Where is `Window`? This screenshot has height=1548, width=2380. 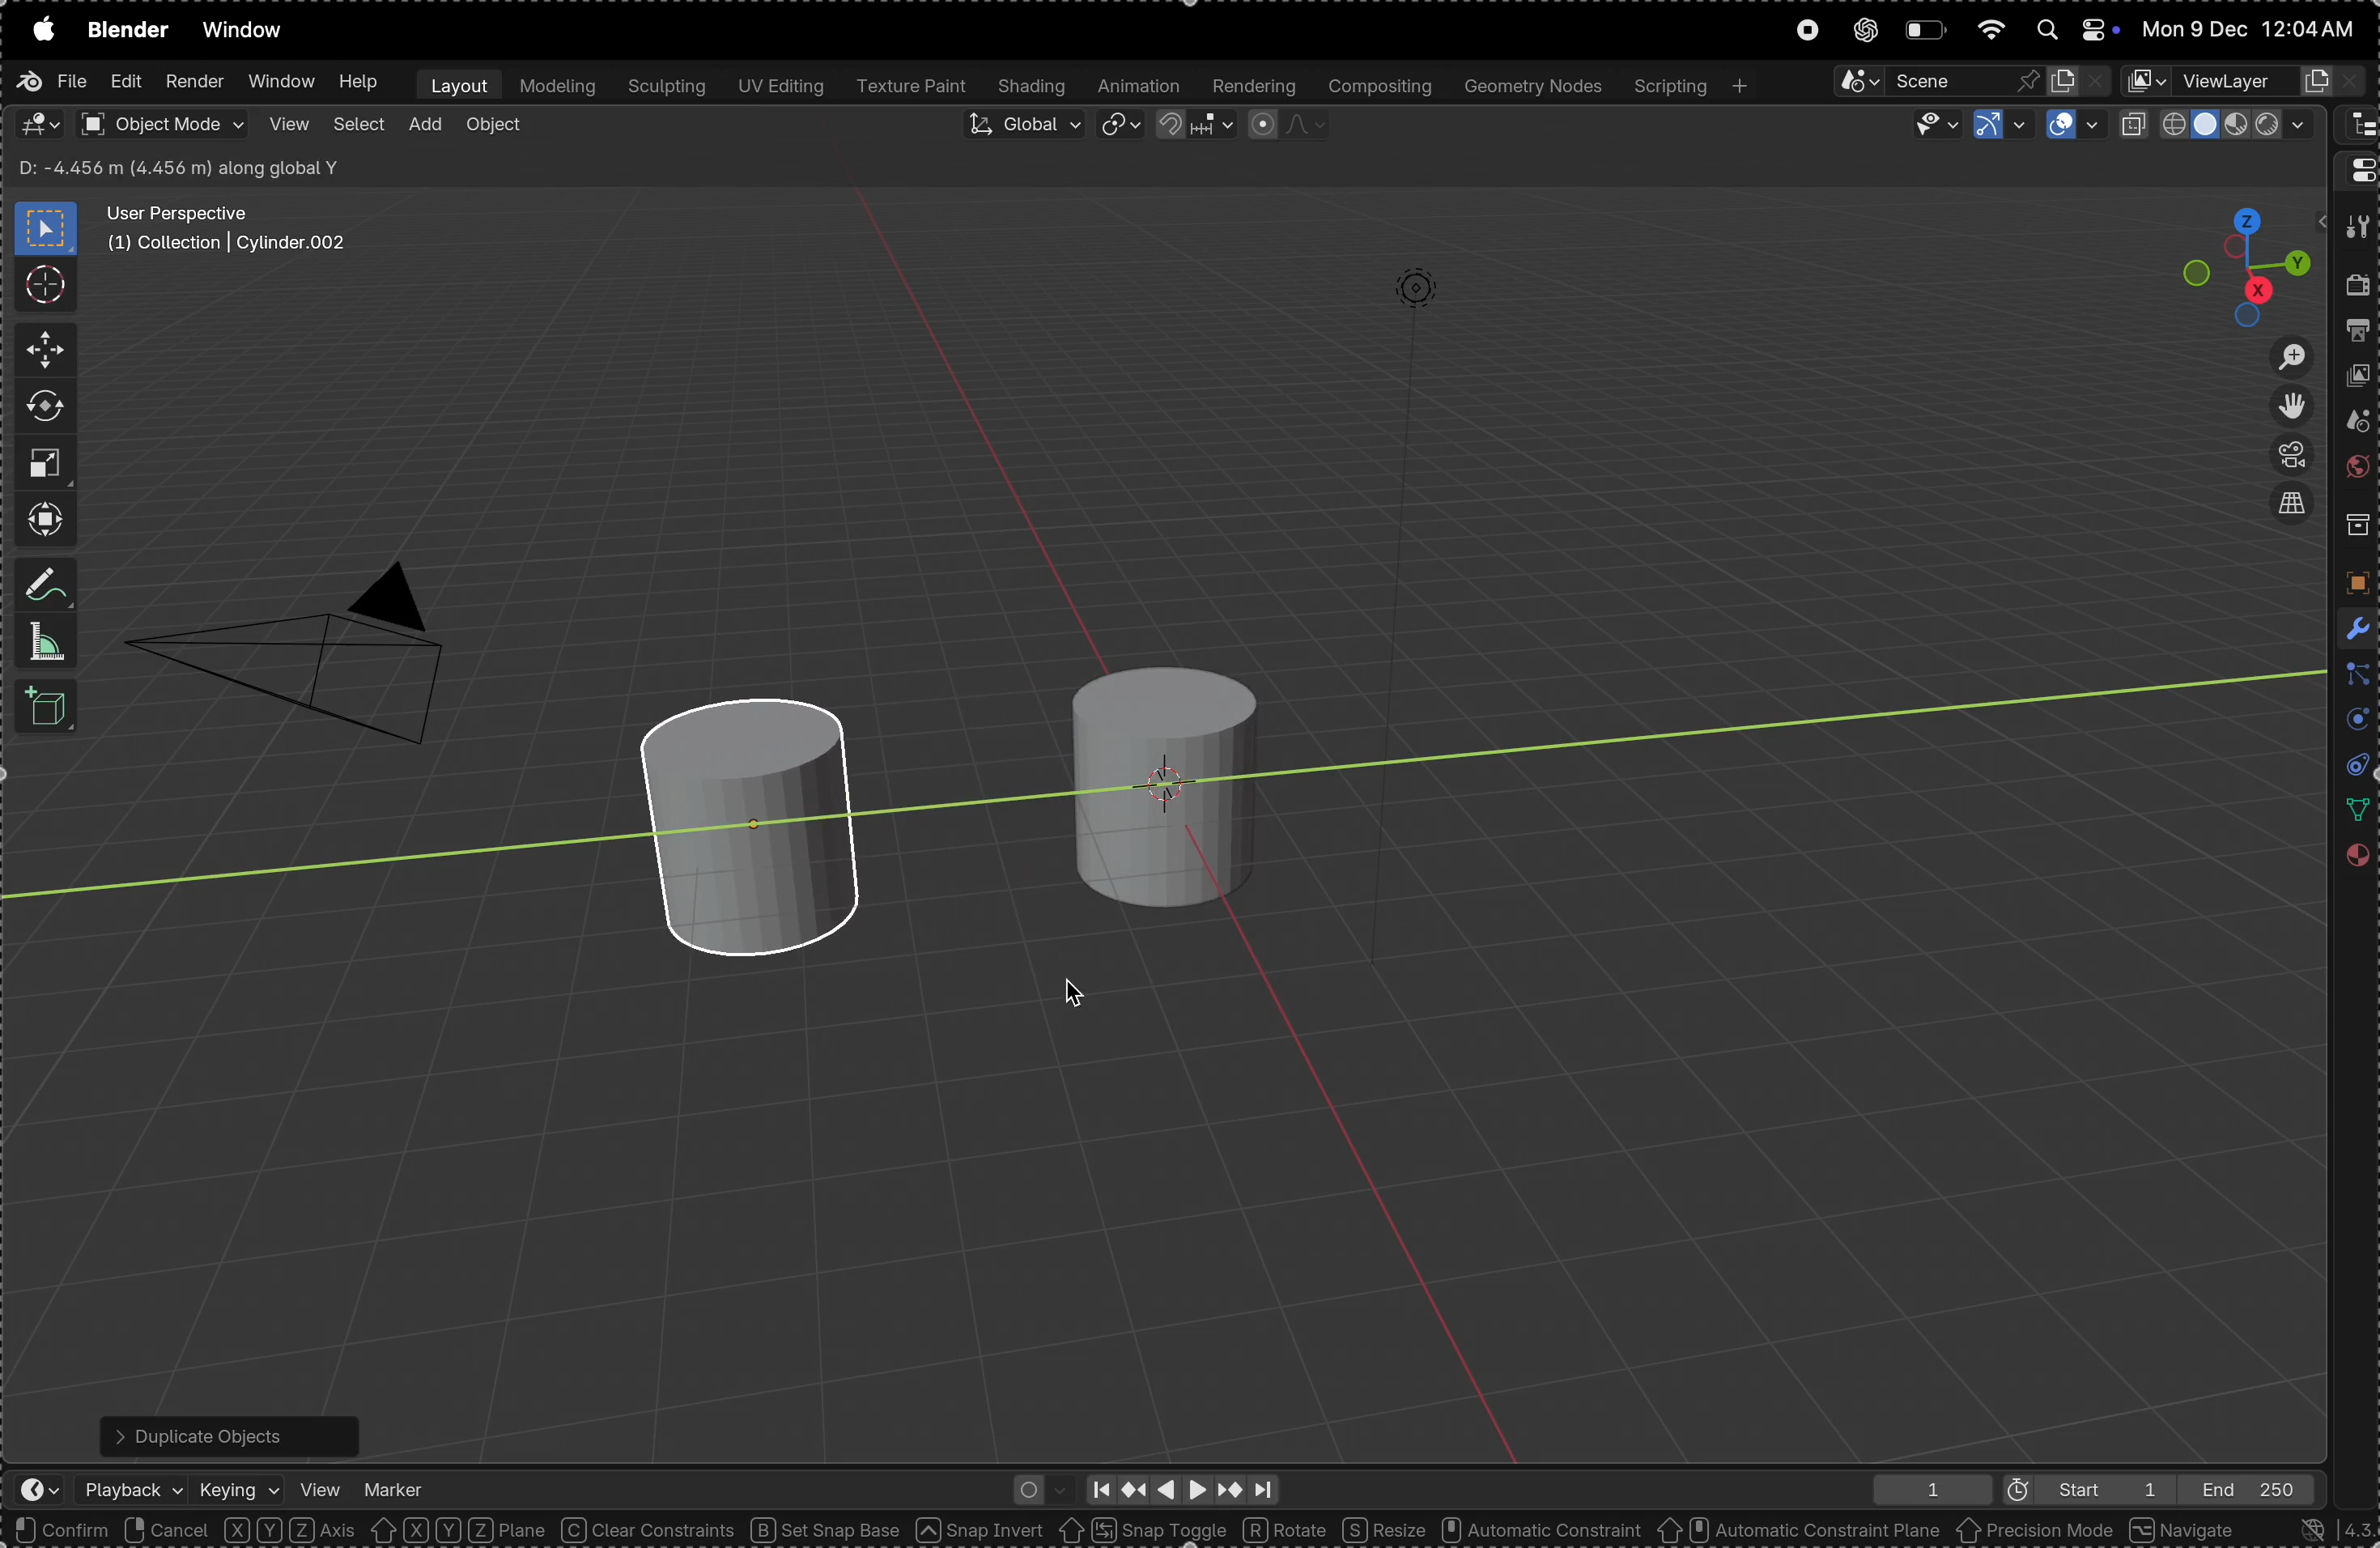
Window is located at coordinates (279, 83).